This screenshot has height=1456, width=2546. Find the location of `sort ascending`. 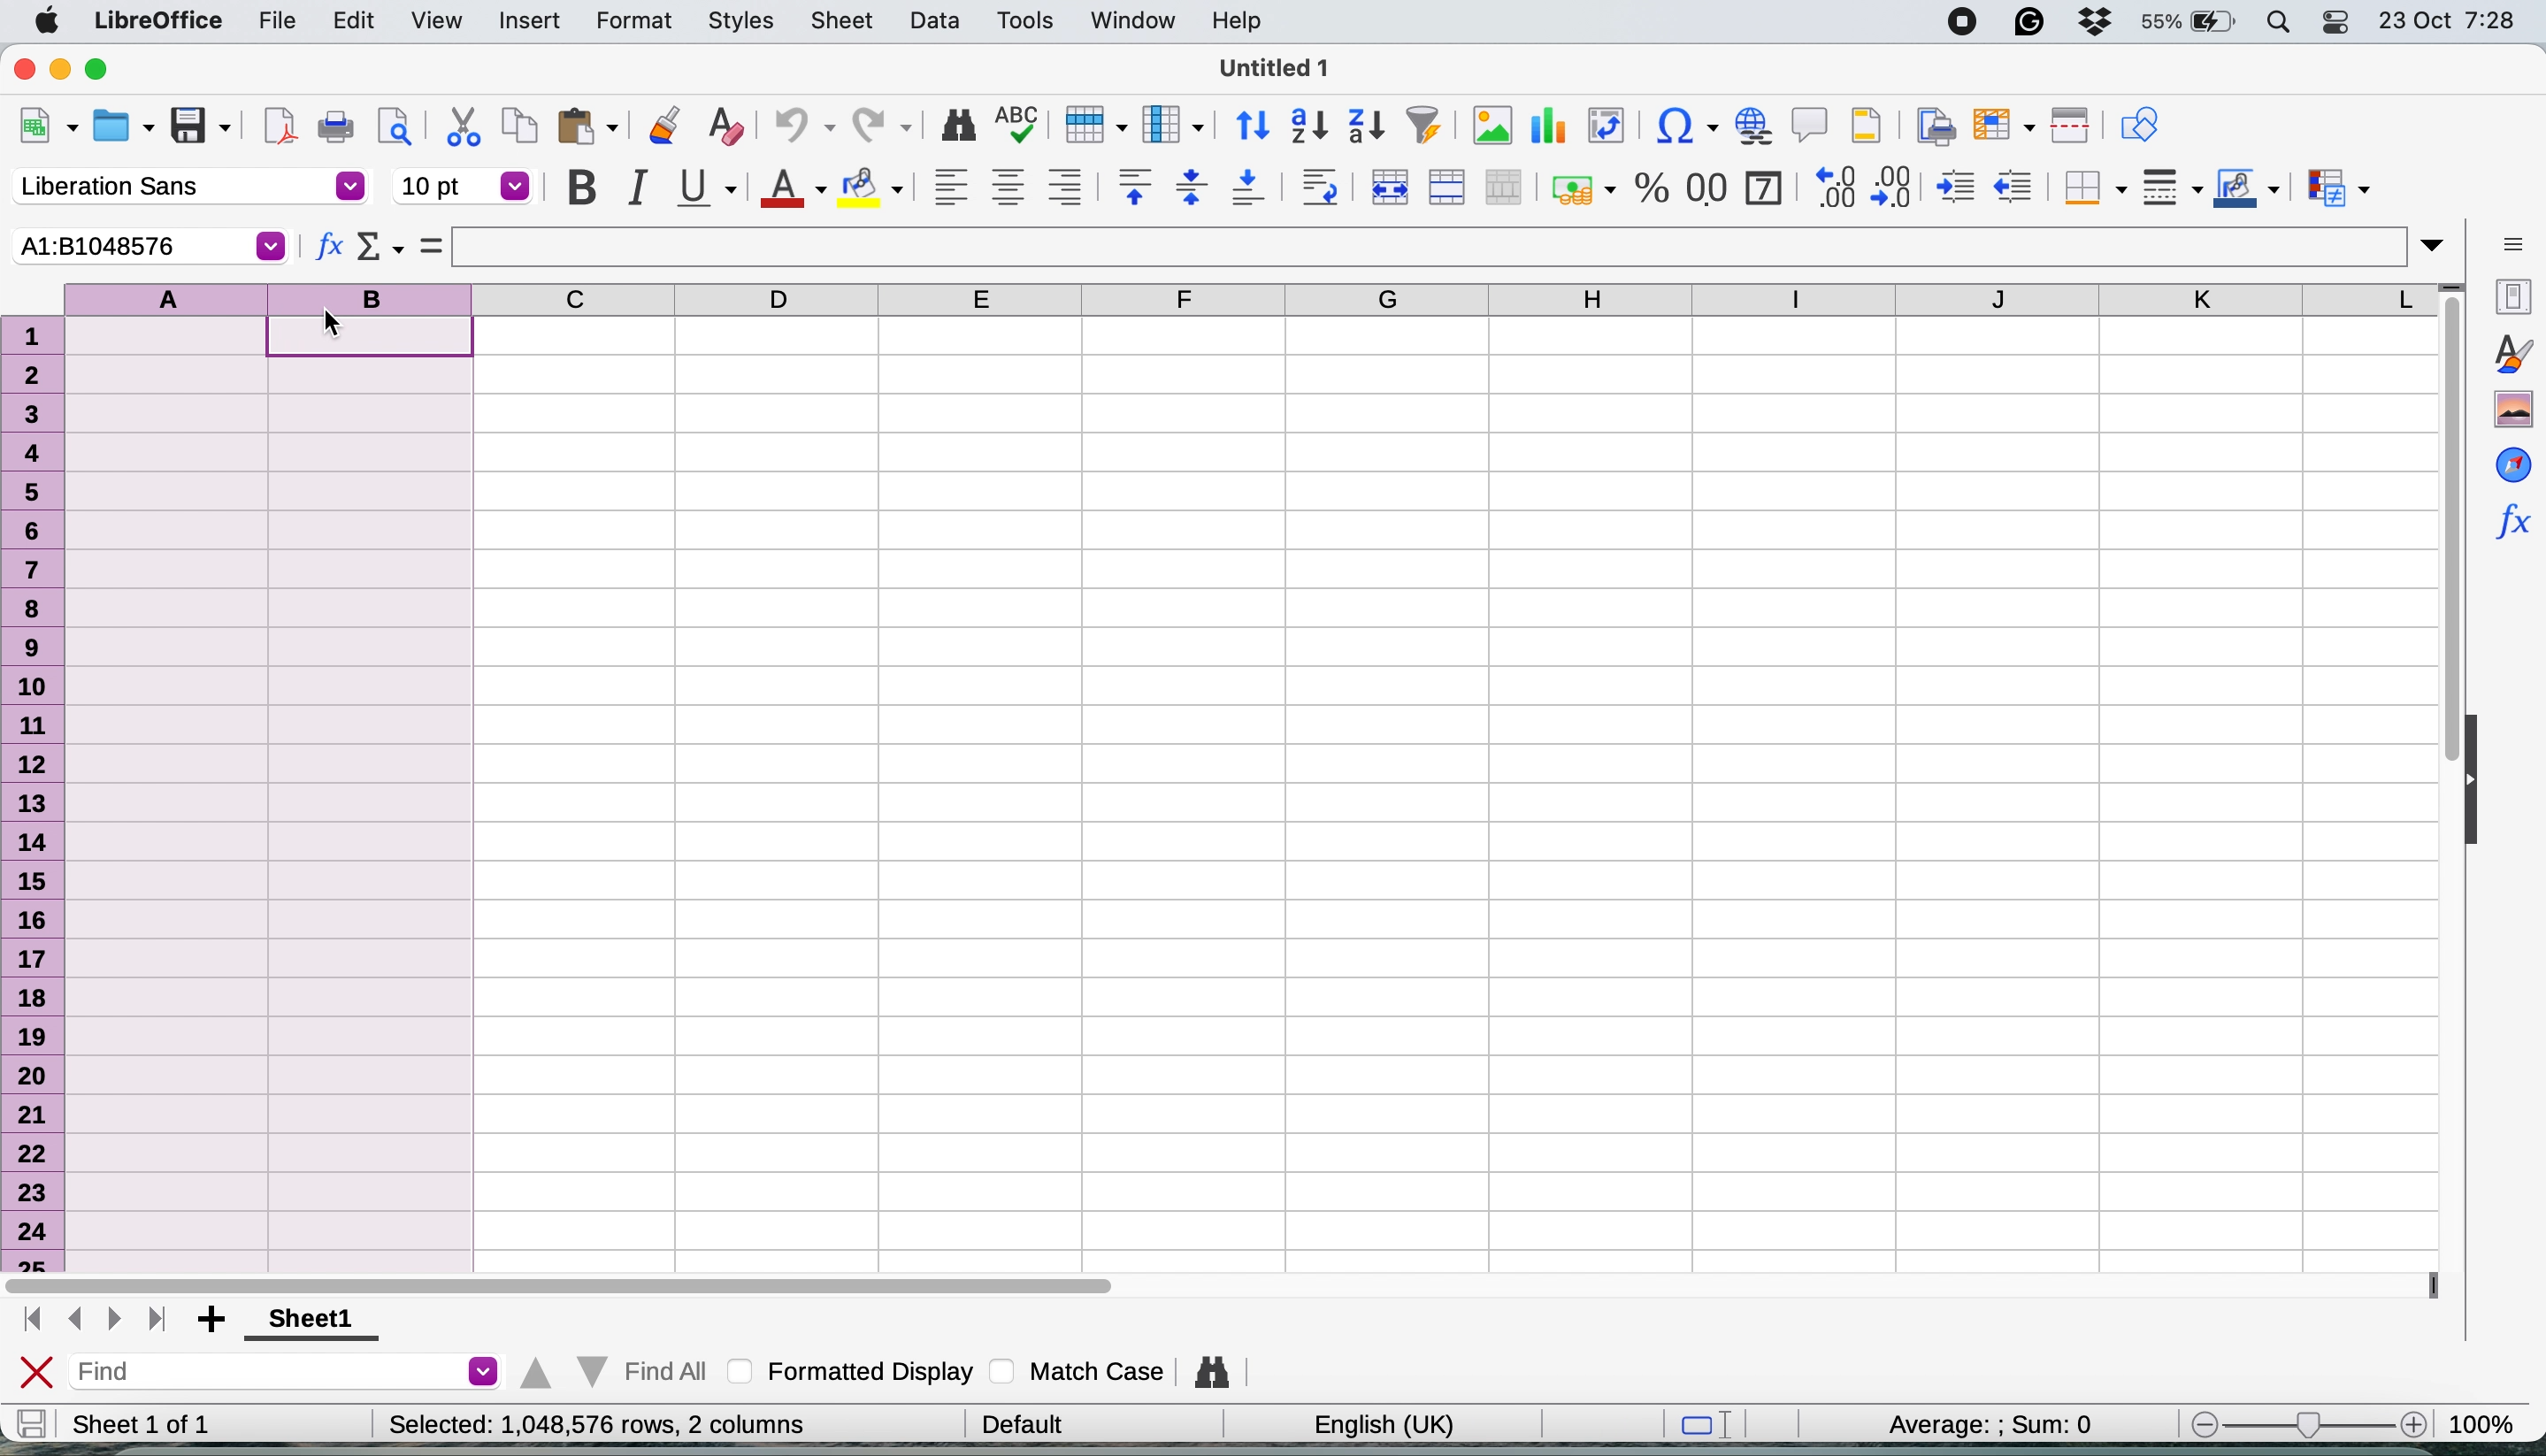

sort ascending is located at coordinates (1309, 126).